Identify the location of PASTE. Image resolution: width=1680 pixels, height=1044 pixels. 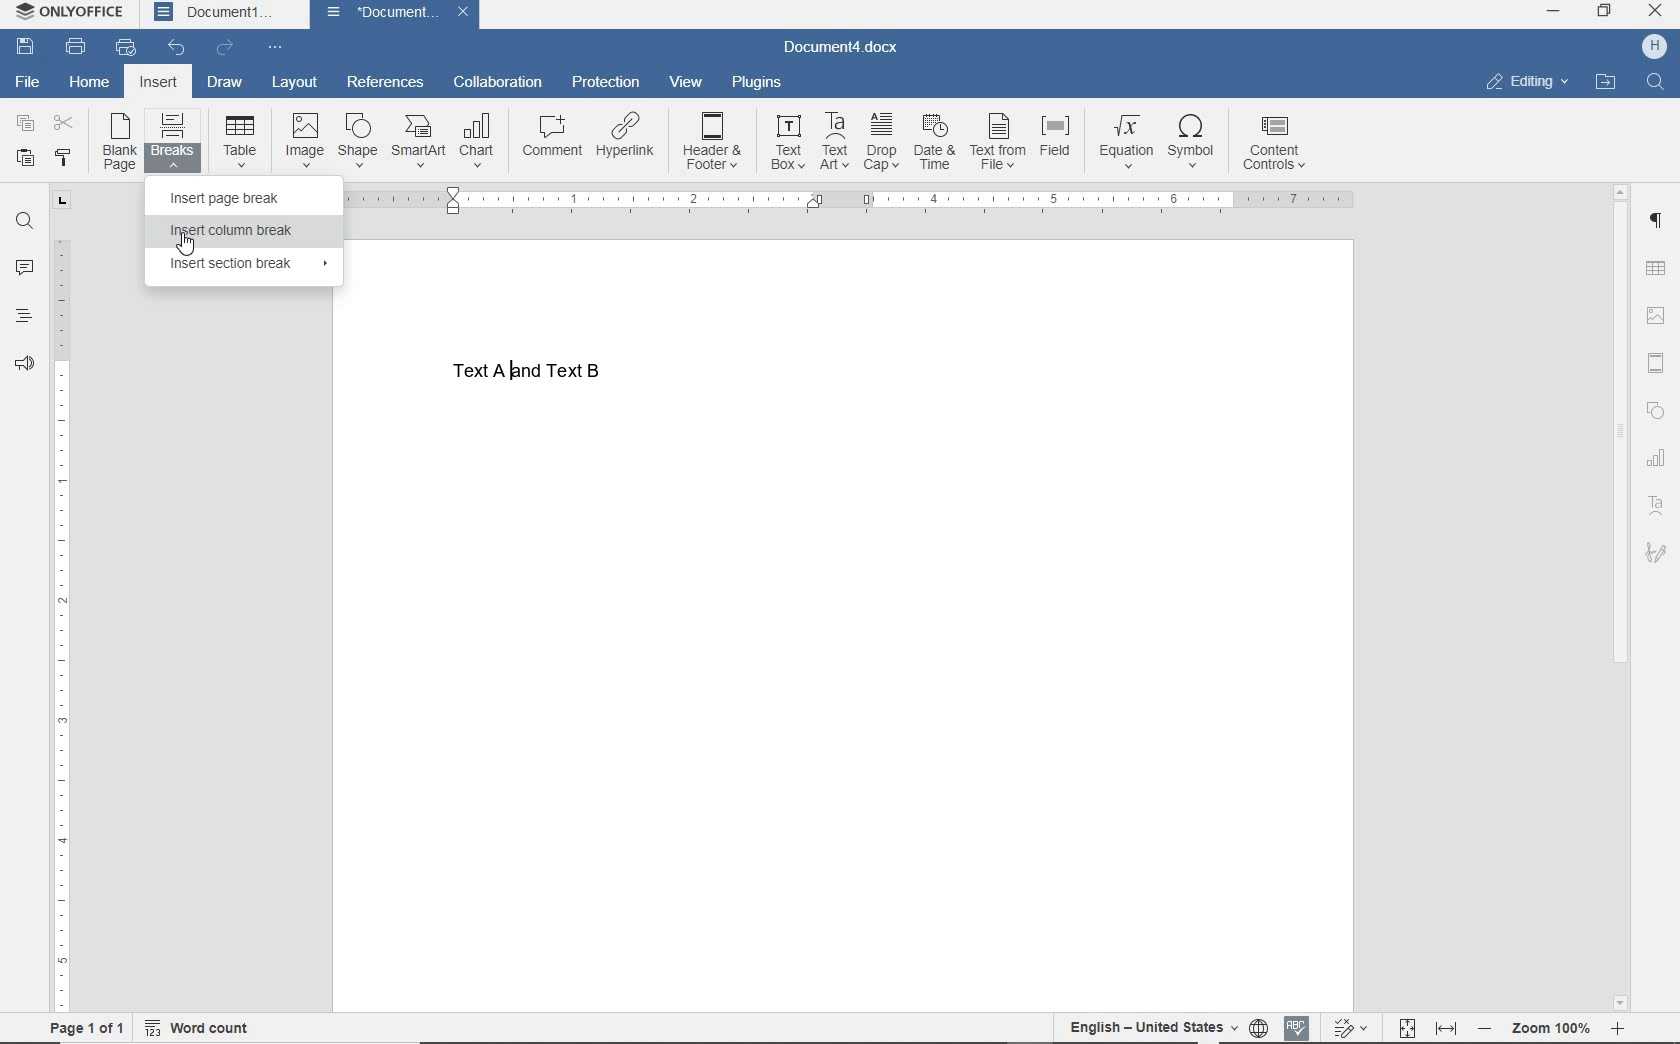
(25, 158).